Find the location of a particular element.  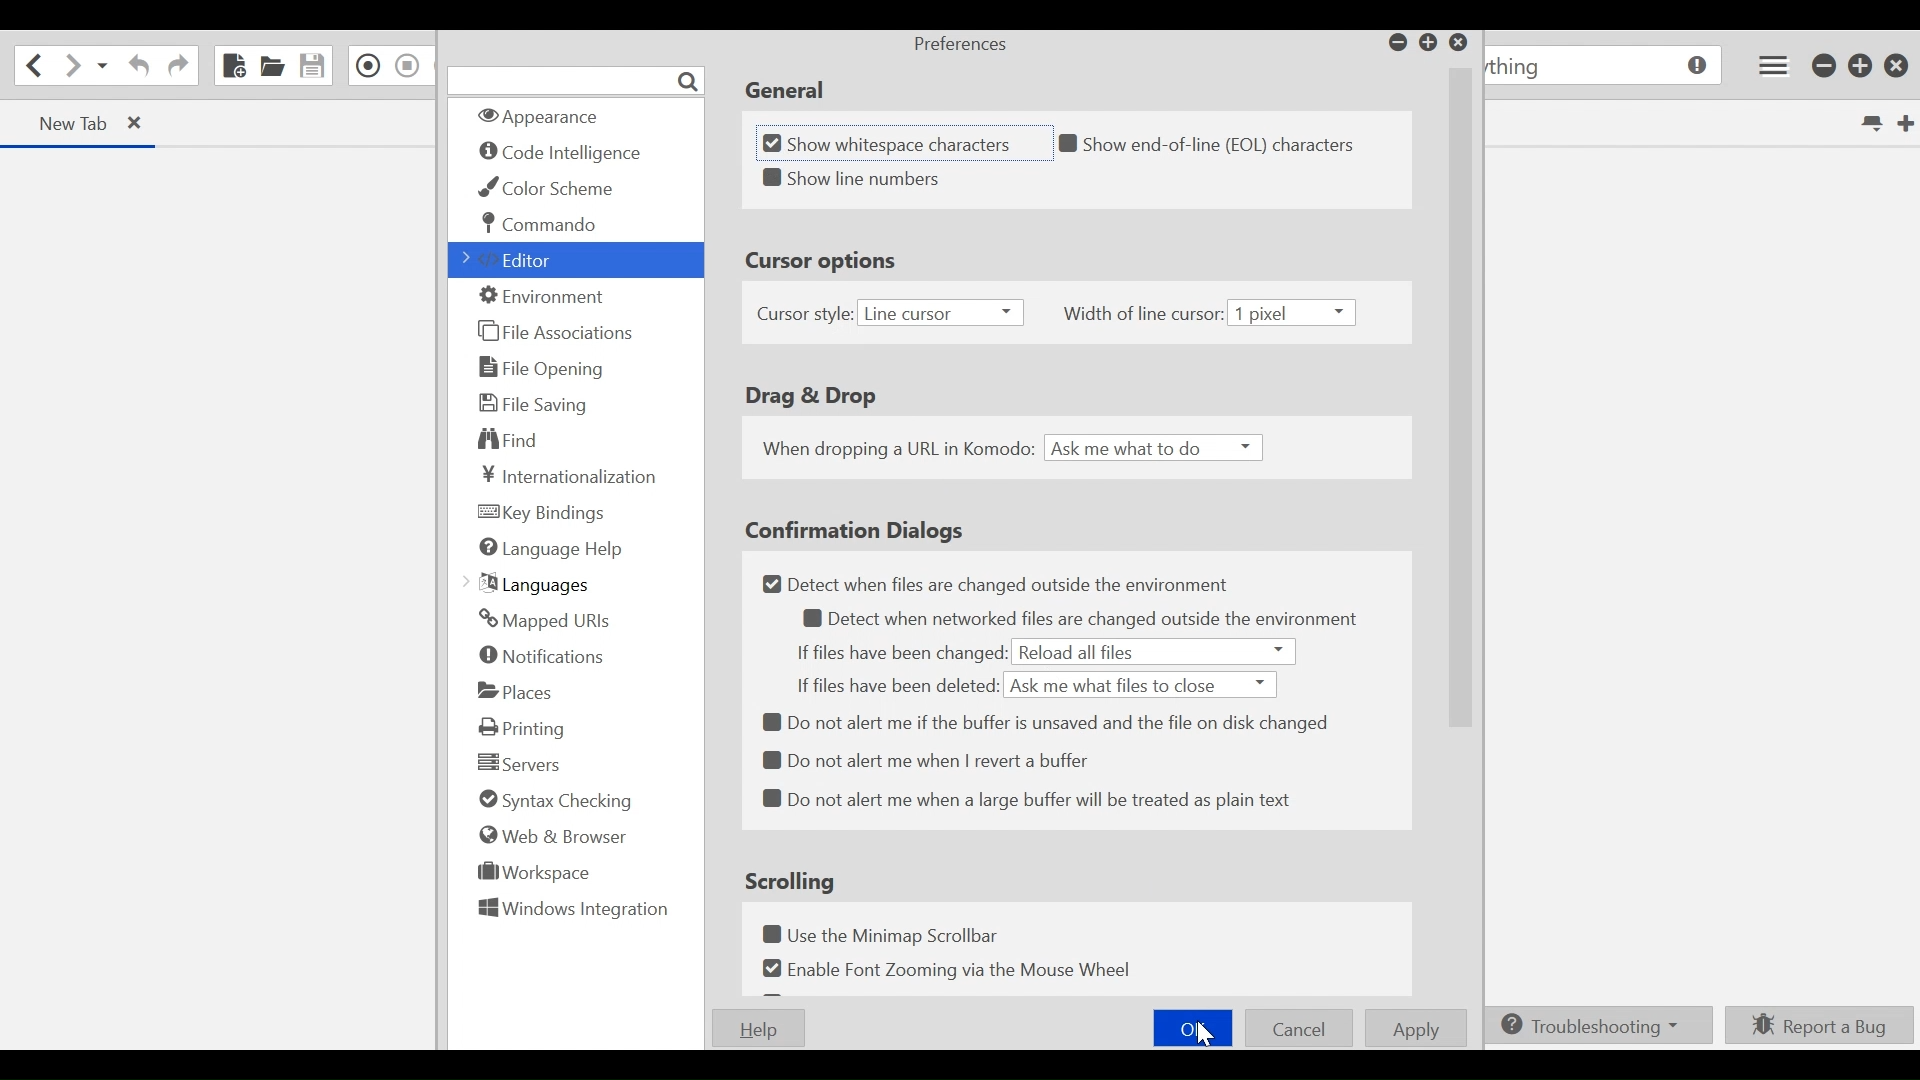

 Line cursor is located at coordinates (941, 313).